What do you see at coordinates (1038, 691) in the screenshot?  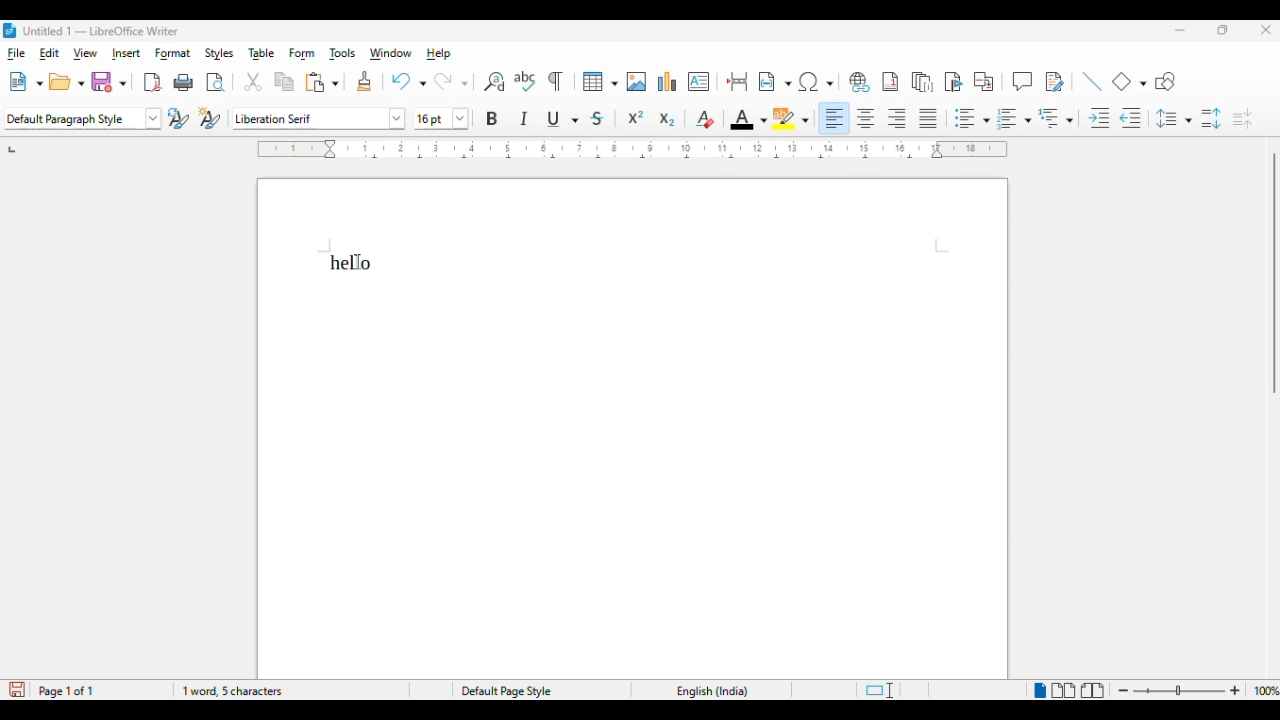 I see `single-page view` at bounding box center [1038, 691].